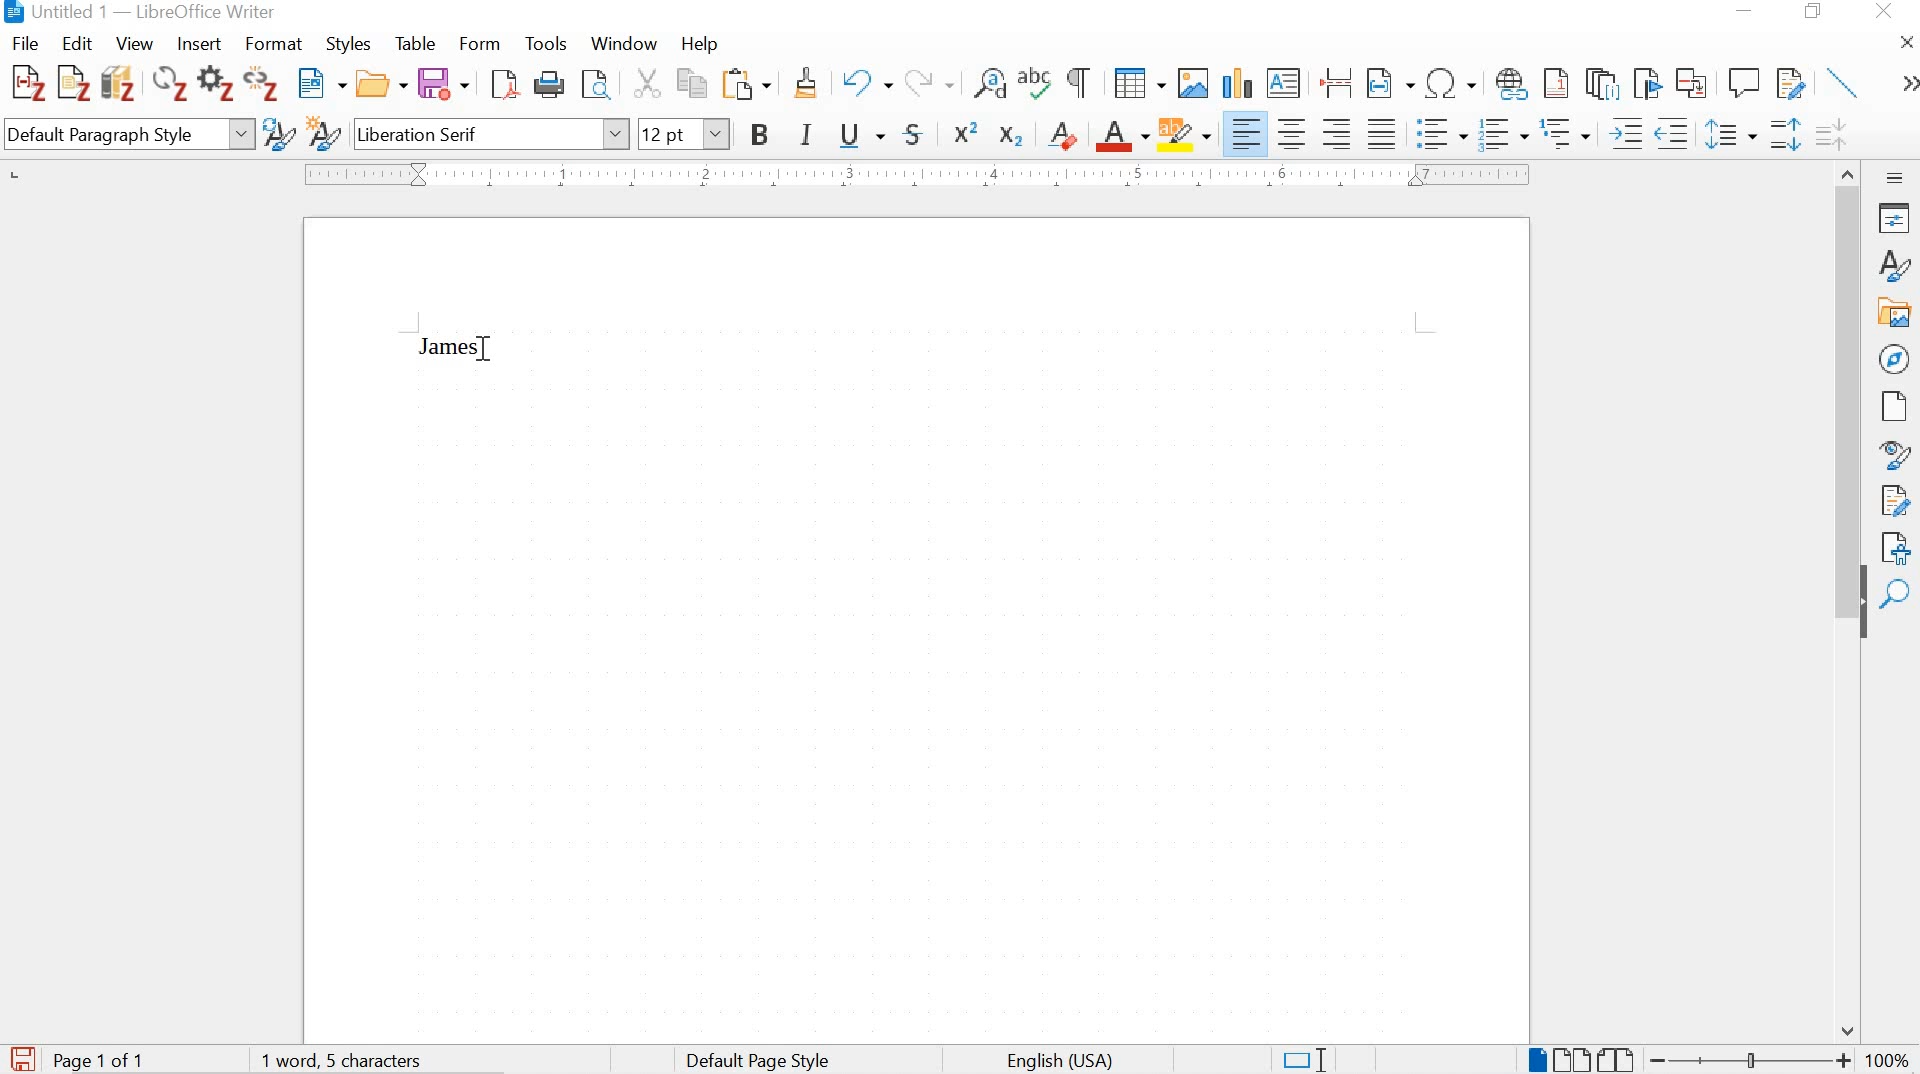 The height and width of the screenshot is (1074, 1920). I want to click on add note, so click(74, 81).